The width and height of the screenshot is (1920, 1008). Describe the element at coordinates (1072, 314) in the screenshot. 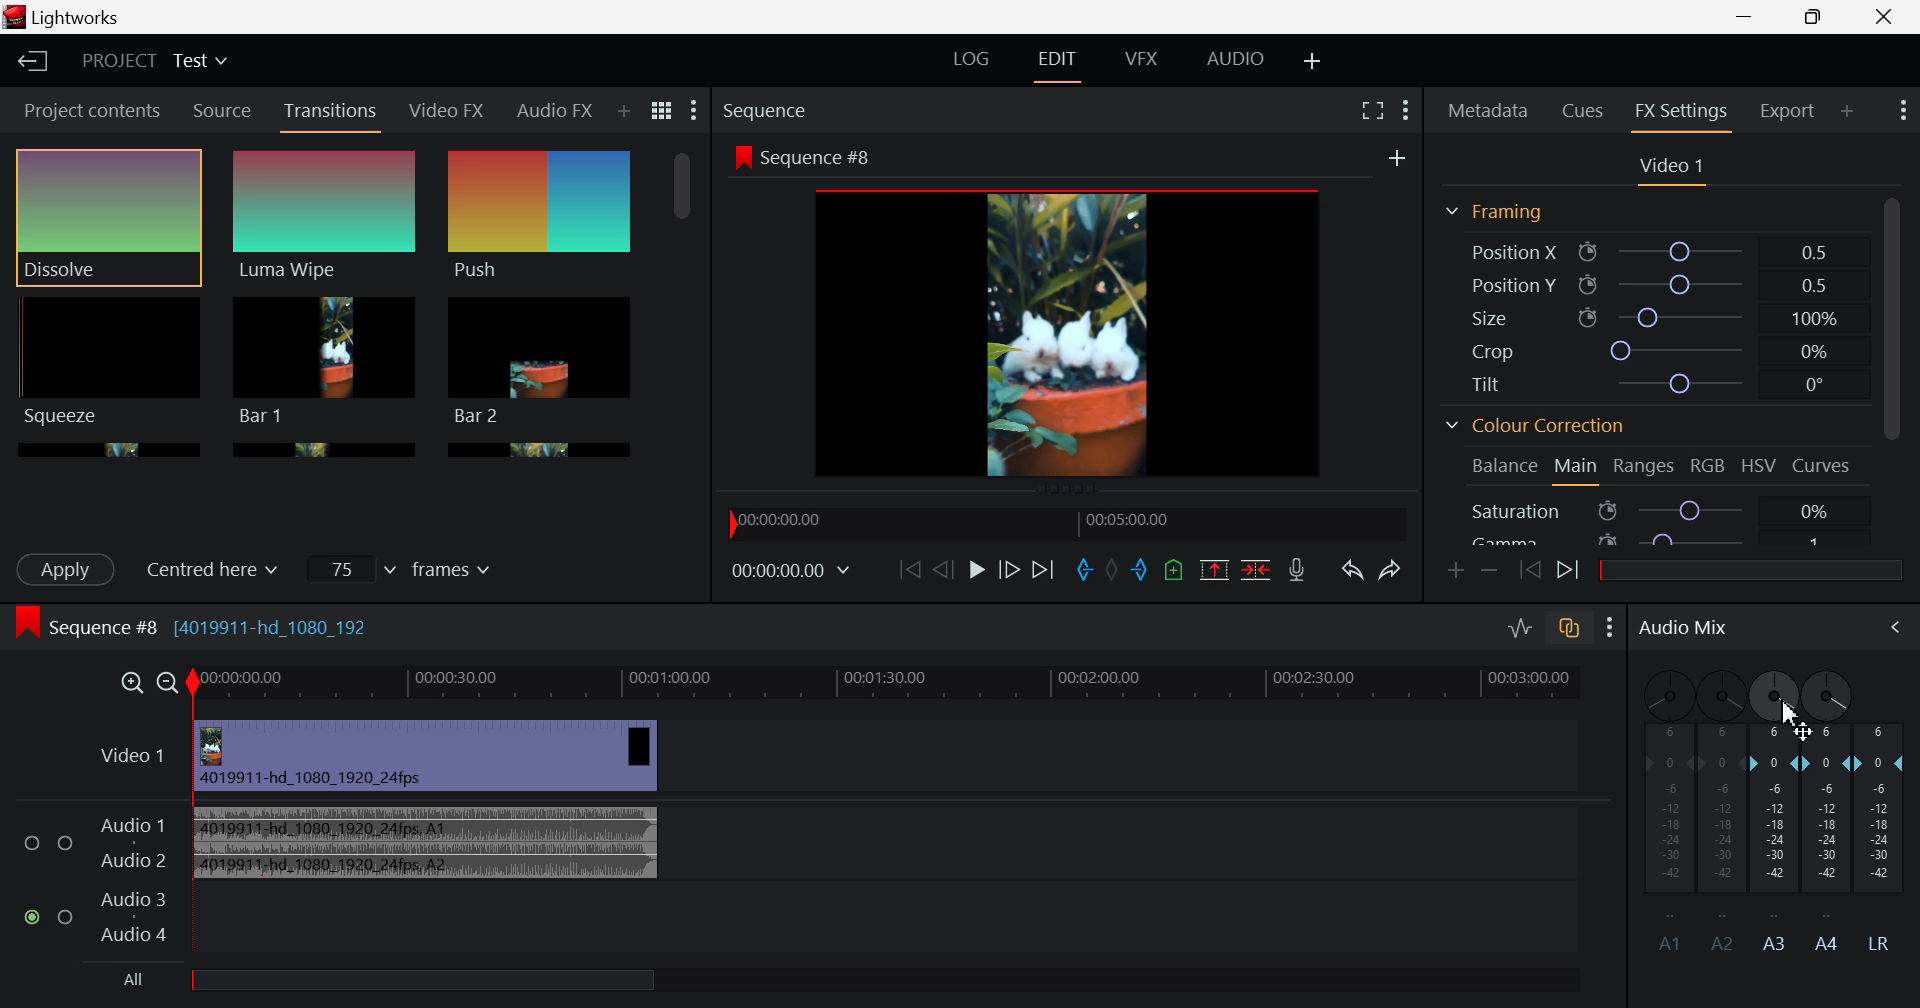

I see `Sequence Preview Screen` at that location.